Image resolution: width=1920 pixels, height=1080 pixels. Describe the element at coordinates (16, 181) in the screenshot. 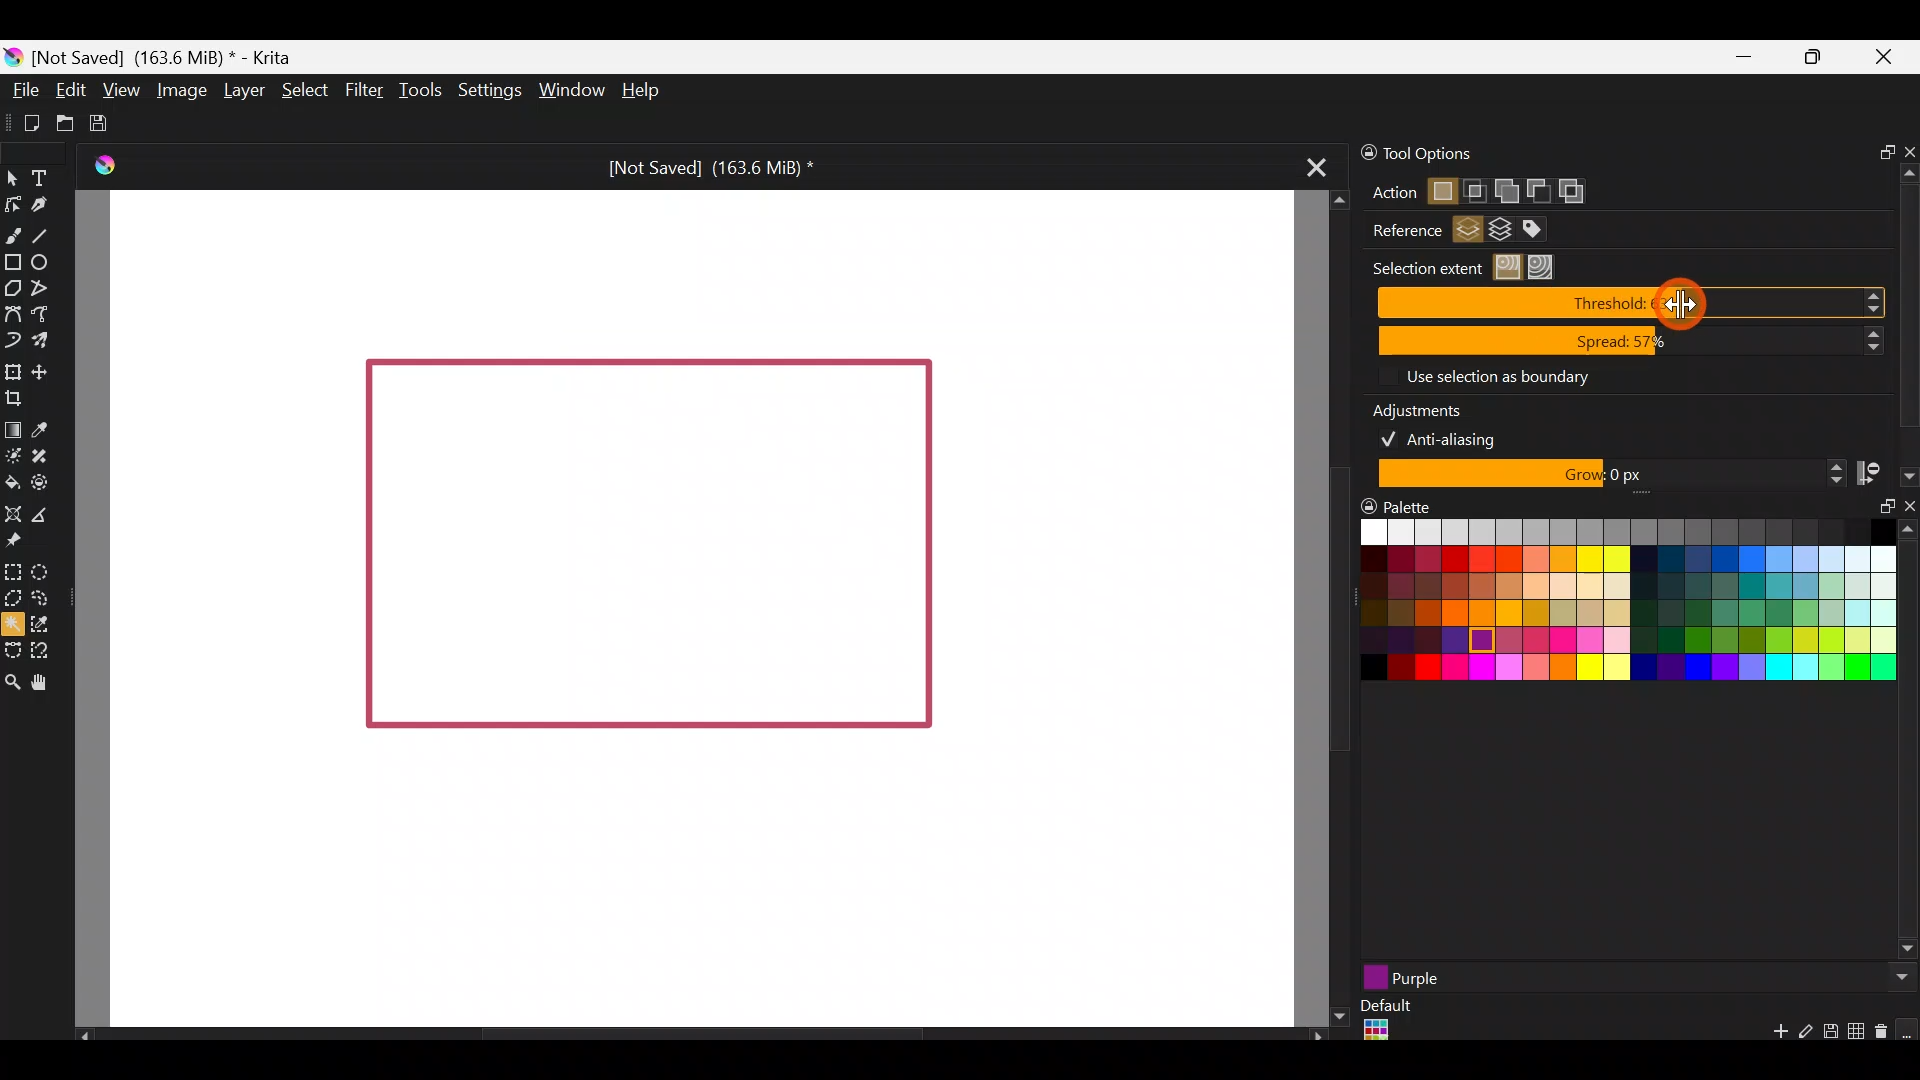

I see `Select shapes tool` at that location.